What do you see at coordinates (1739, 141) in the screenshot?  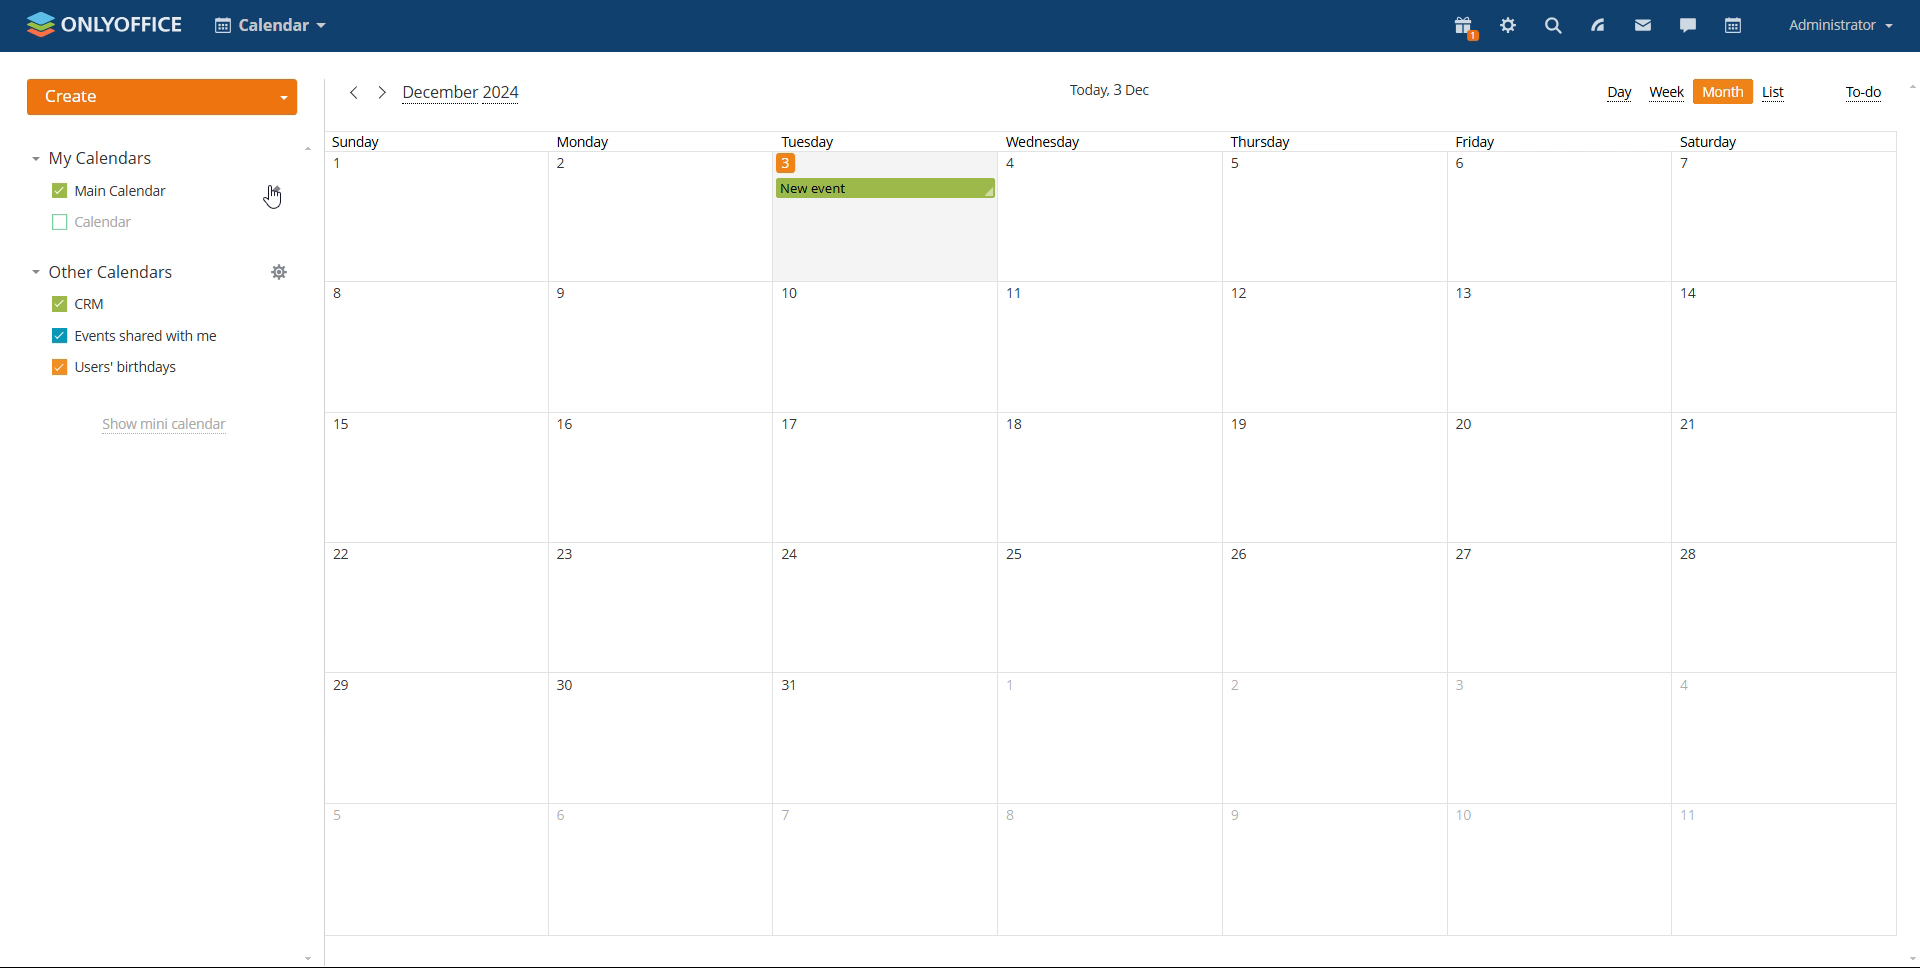 I see `Saturday` at bounding box center [1739, 141].